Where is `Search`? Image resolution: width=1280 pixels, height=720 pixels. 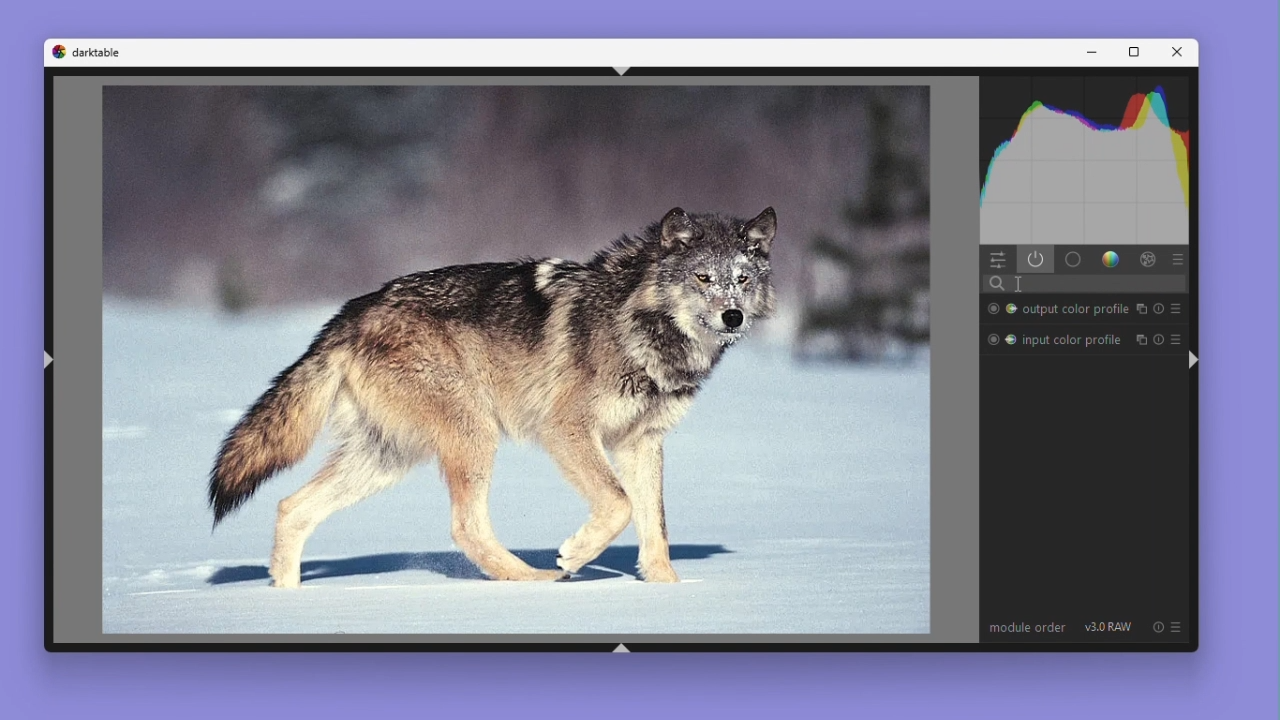
Search is located at coordinates (991, 284).